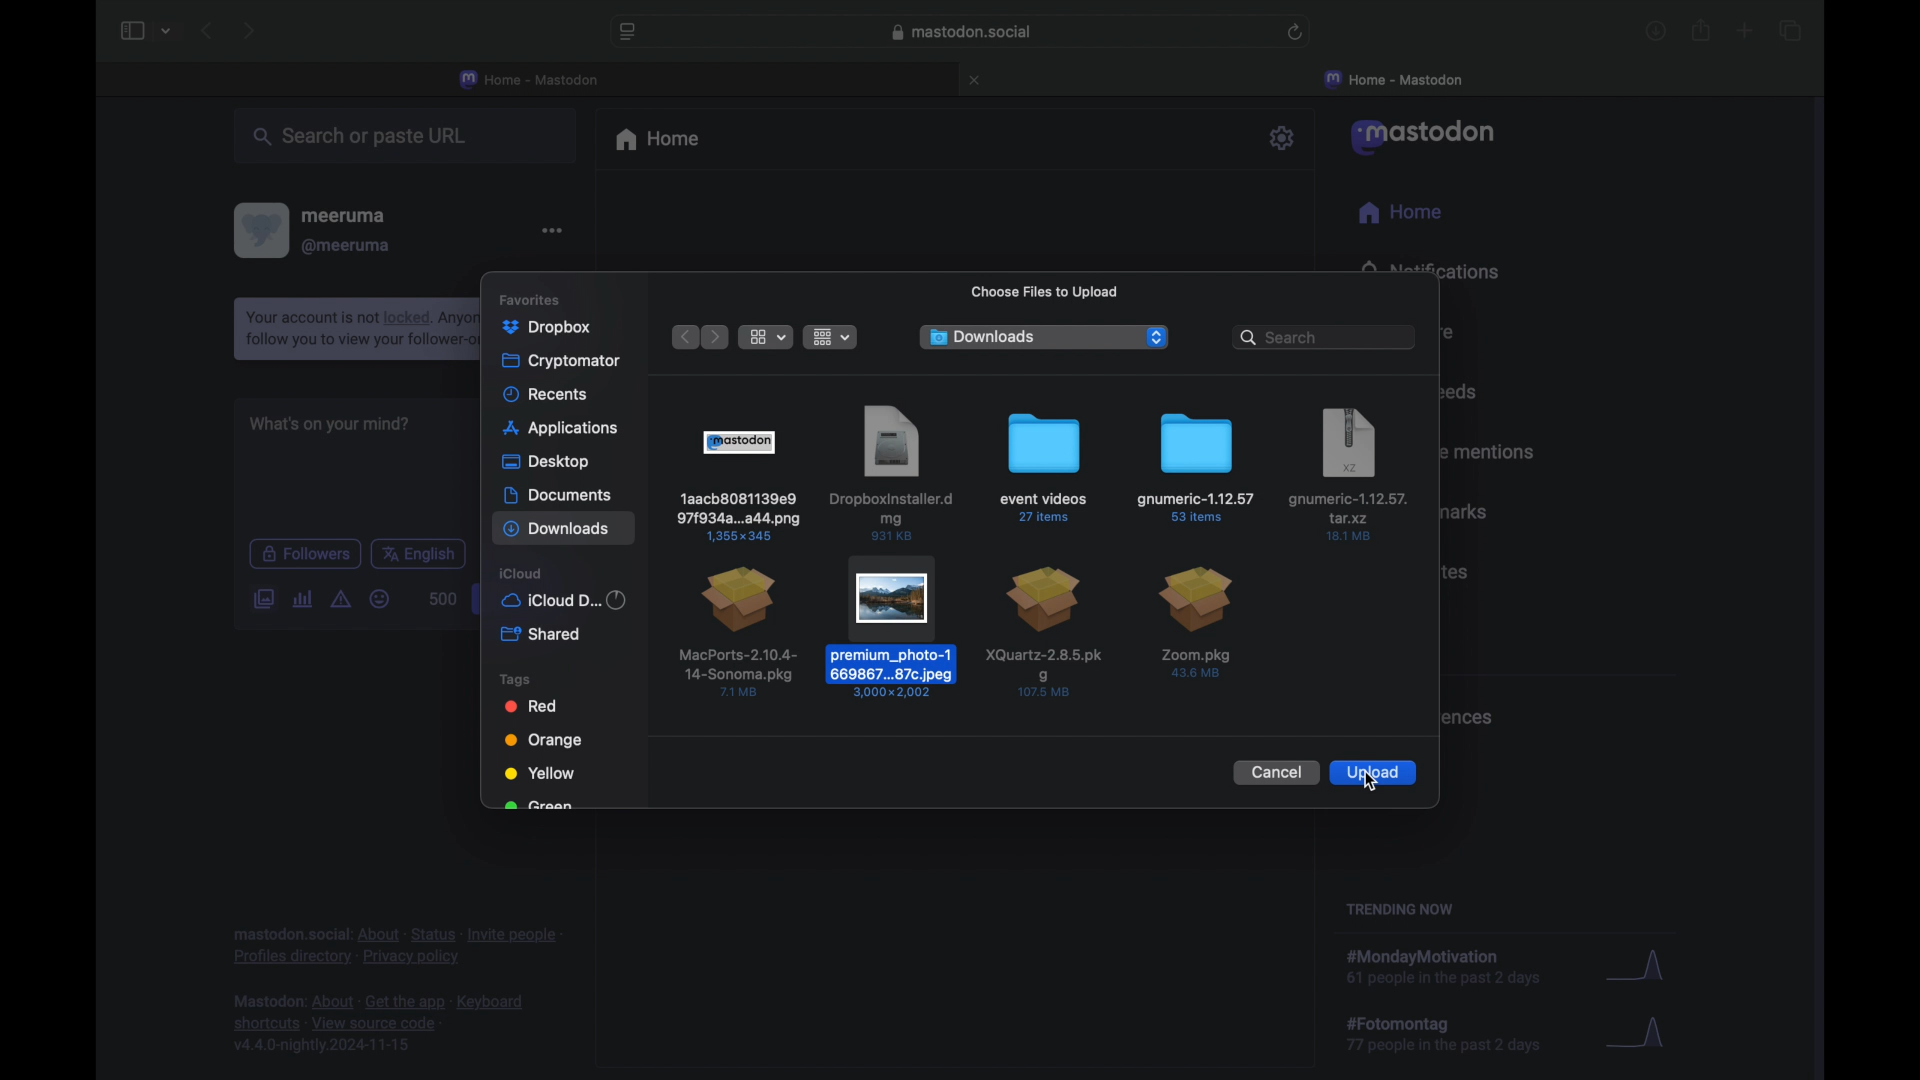 The width and height of the screenshot is (1920, 1080). I want to click on home, so click(660, 141).